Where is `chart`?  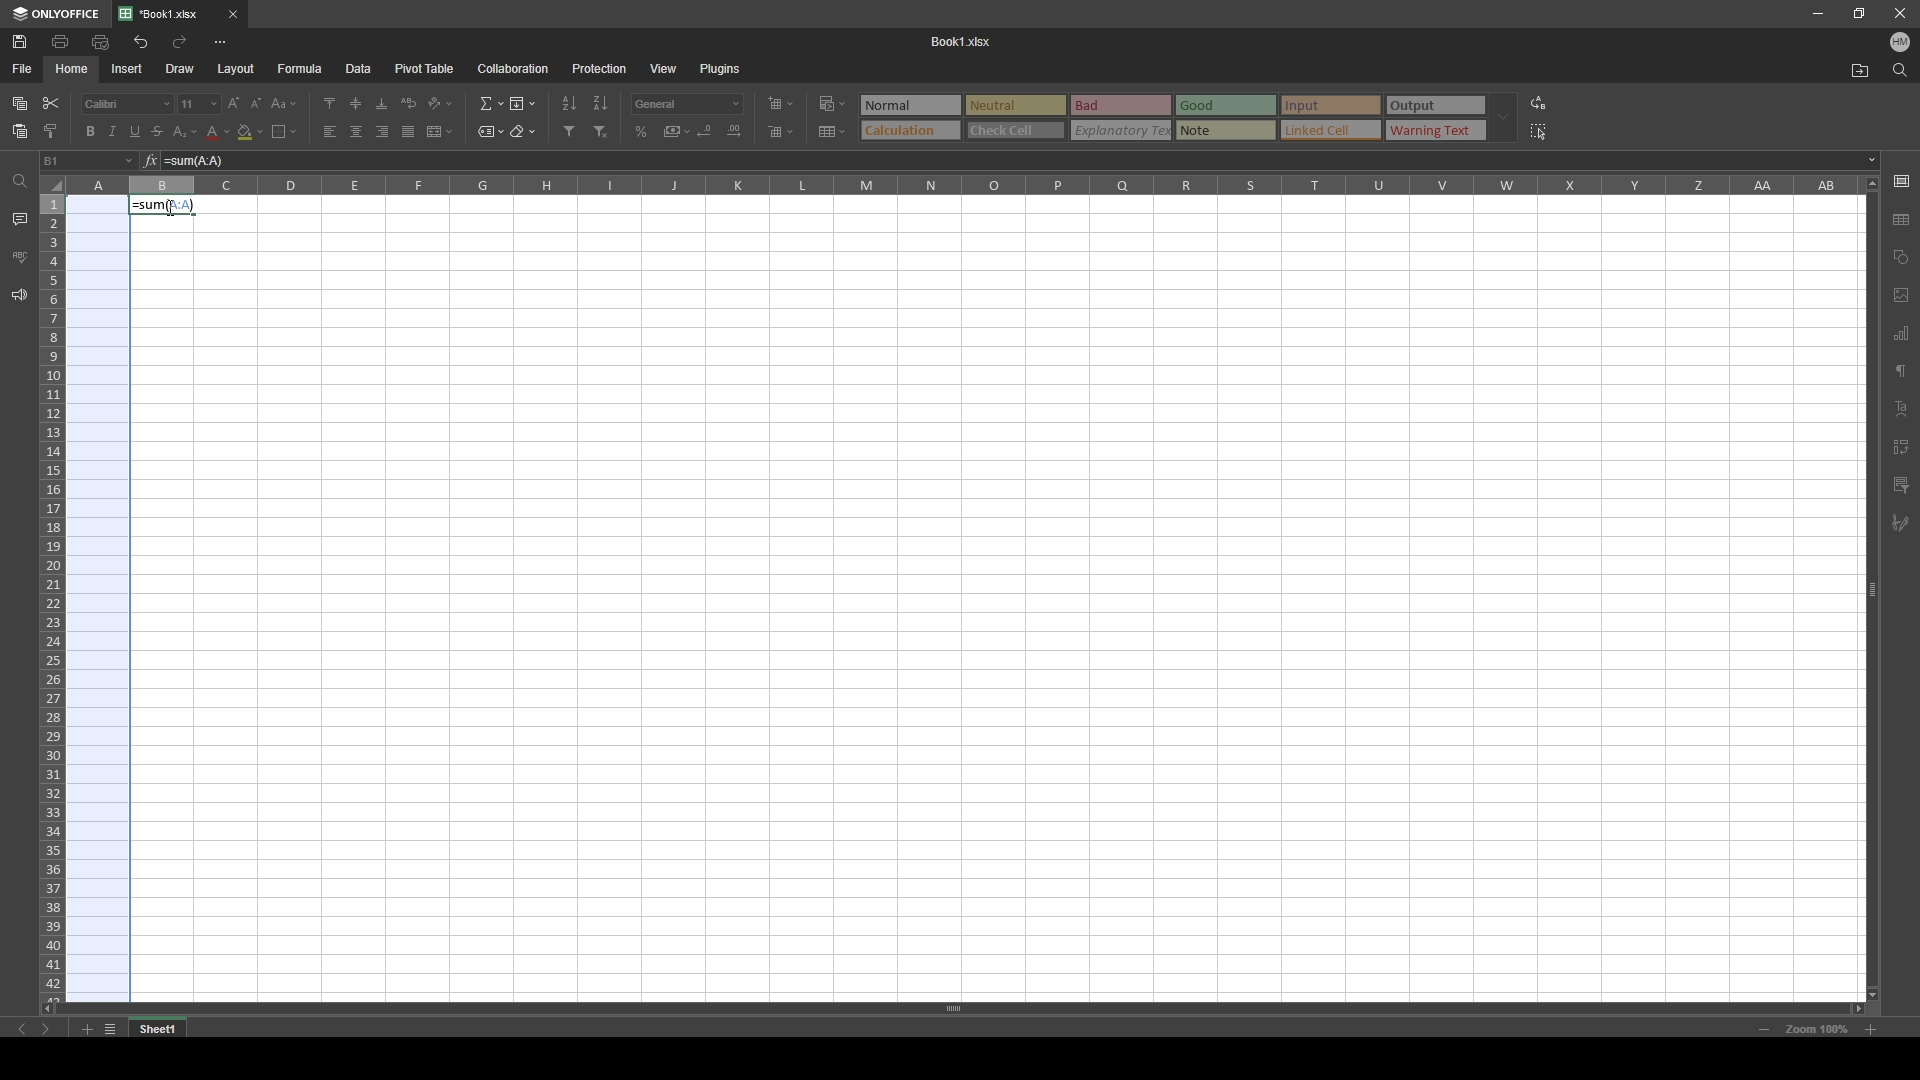 chart is located at coordinates (1901, 335).